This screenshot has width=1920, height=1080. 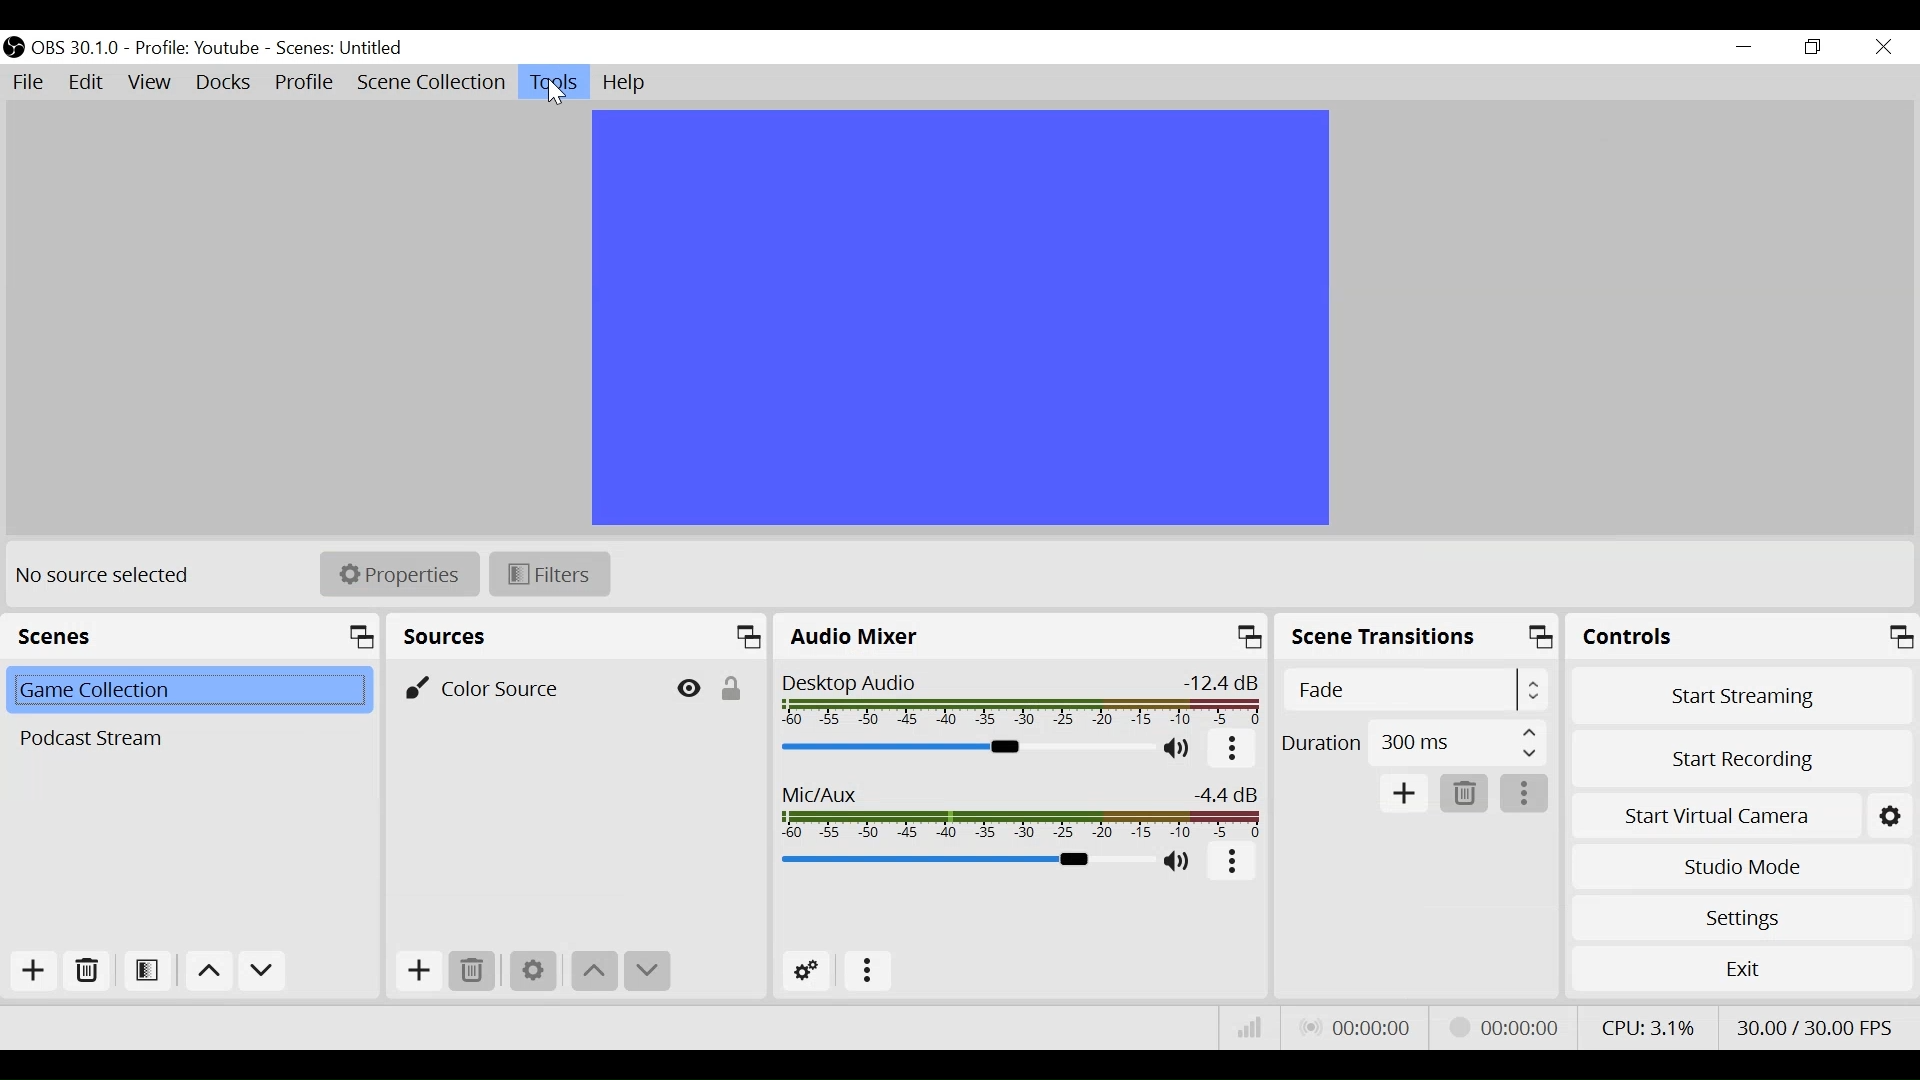 I want to click on Scene, so click(x=185, y=738).